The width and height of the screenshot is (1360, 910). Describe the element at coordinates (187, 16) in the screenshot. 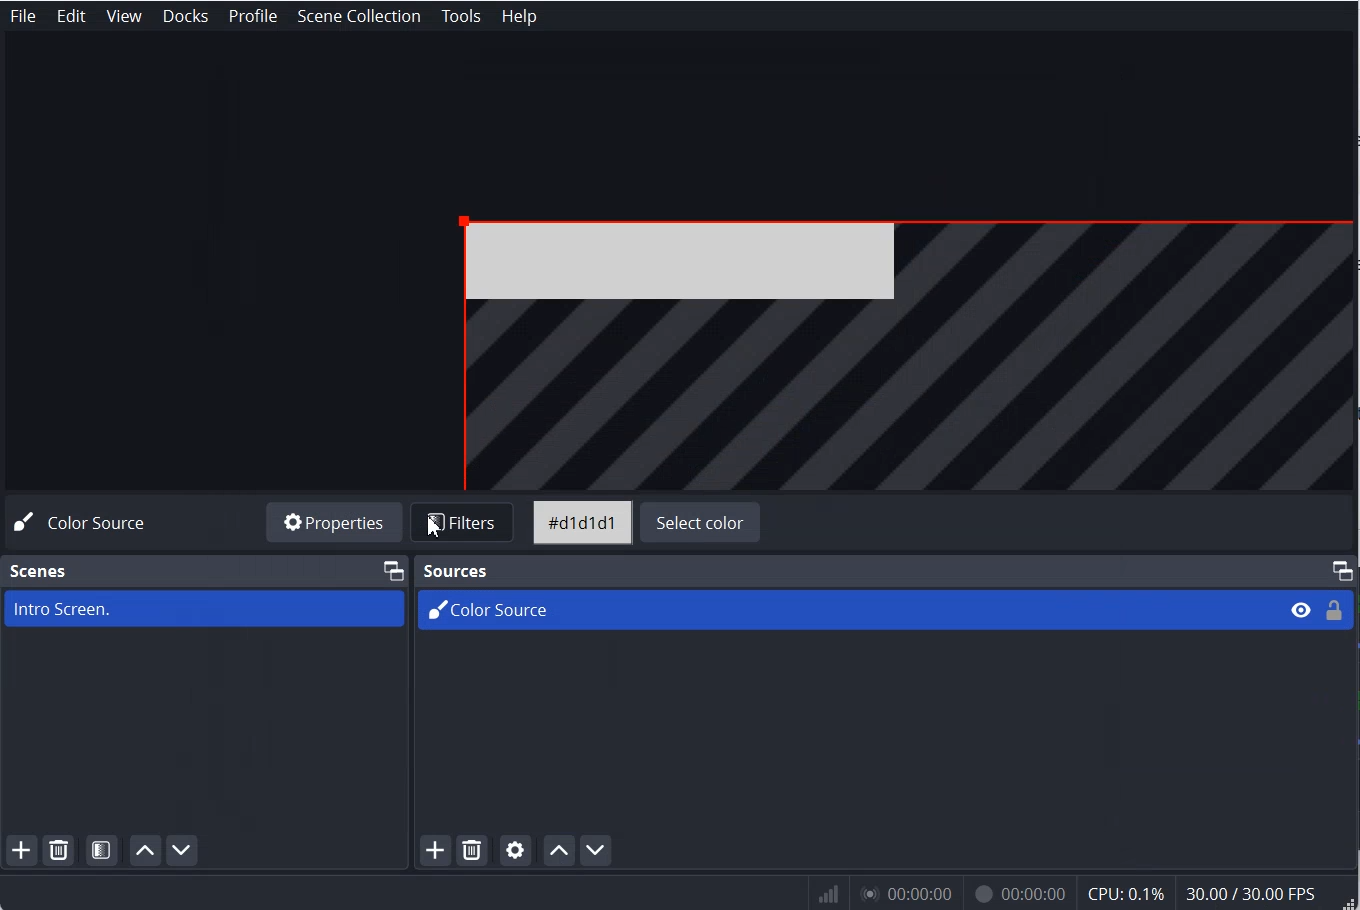

I see `Docks` at that location.